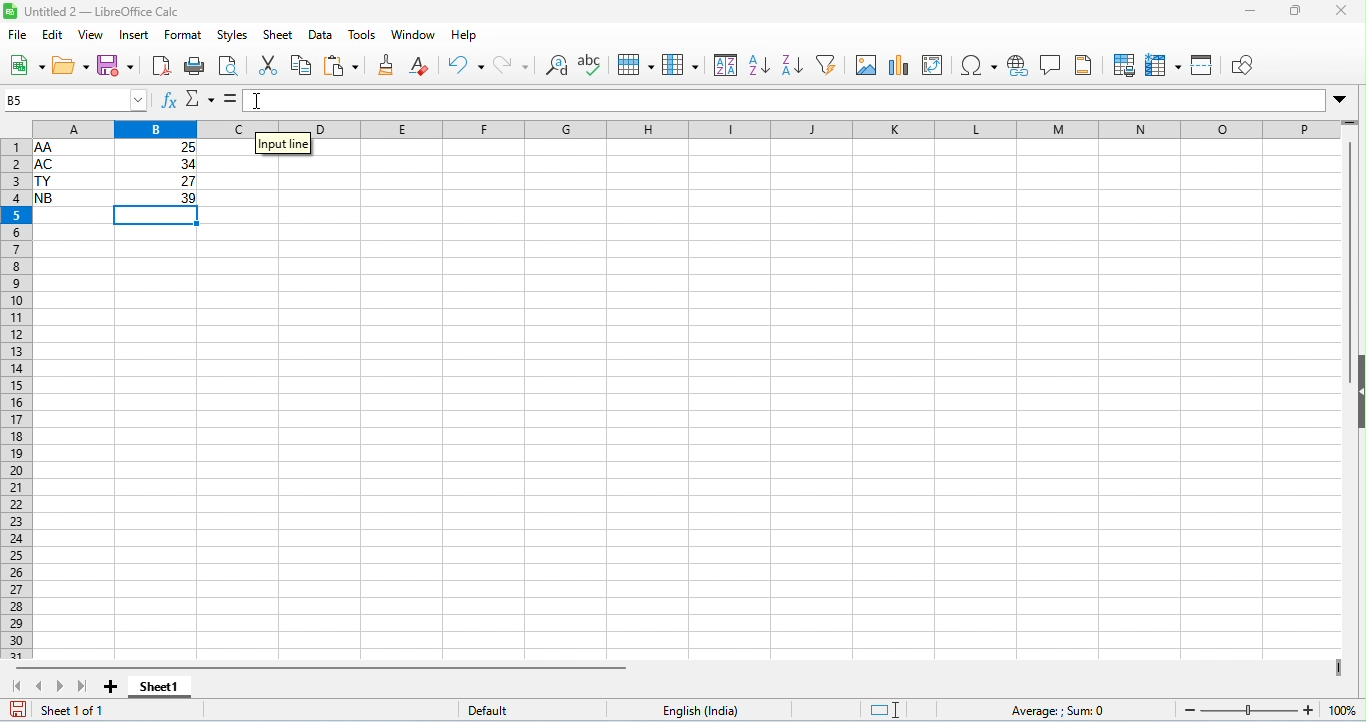 Image resolution: width=1366 pixels, height=722 pixels. What do you see at coordinates (978, 66) in the screenshot?
I see `insert special characters` at bounding box center [978, 66].